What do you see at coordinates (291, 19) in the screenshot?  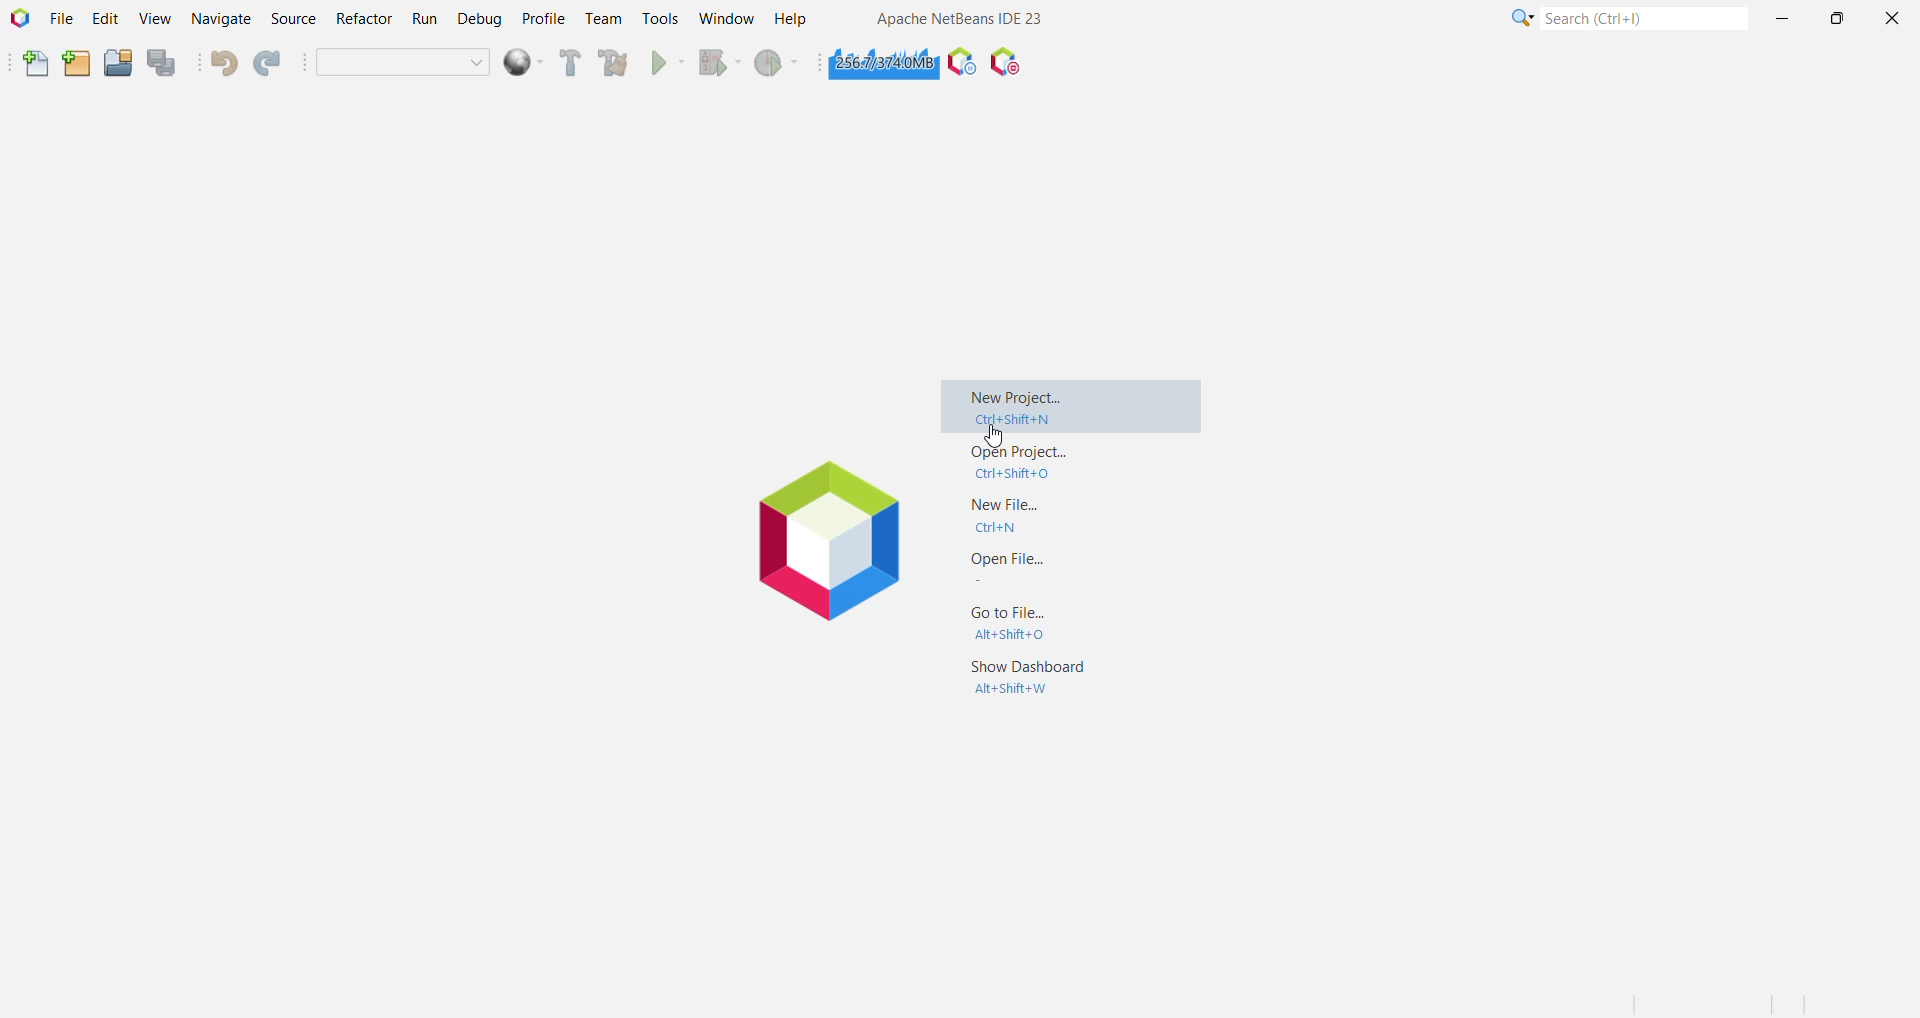 I see `Source` at bounding box center [291, 19].